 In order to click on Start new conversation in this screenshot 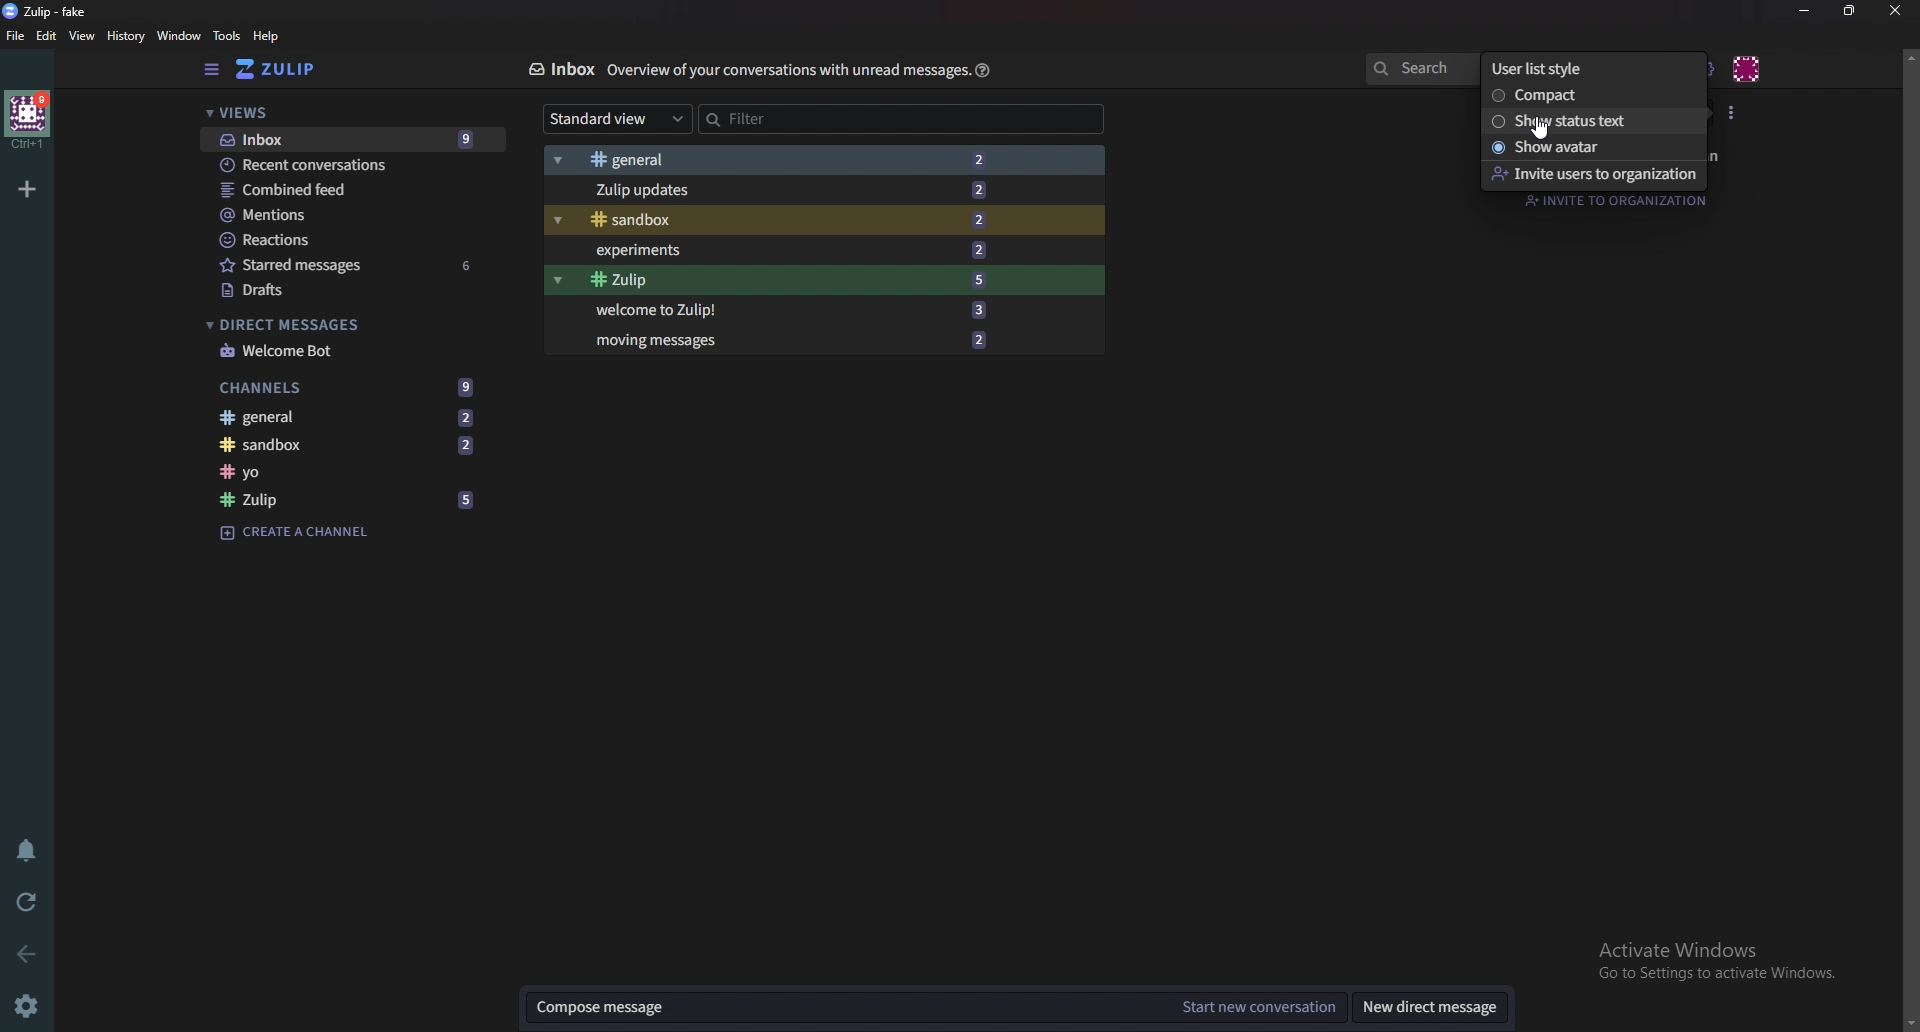, I will do `click(1260, 1006)`.